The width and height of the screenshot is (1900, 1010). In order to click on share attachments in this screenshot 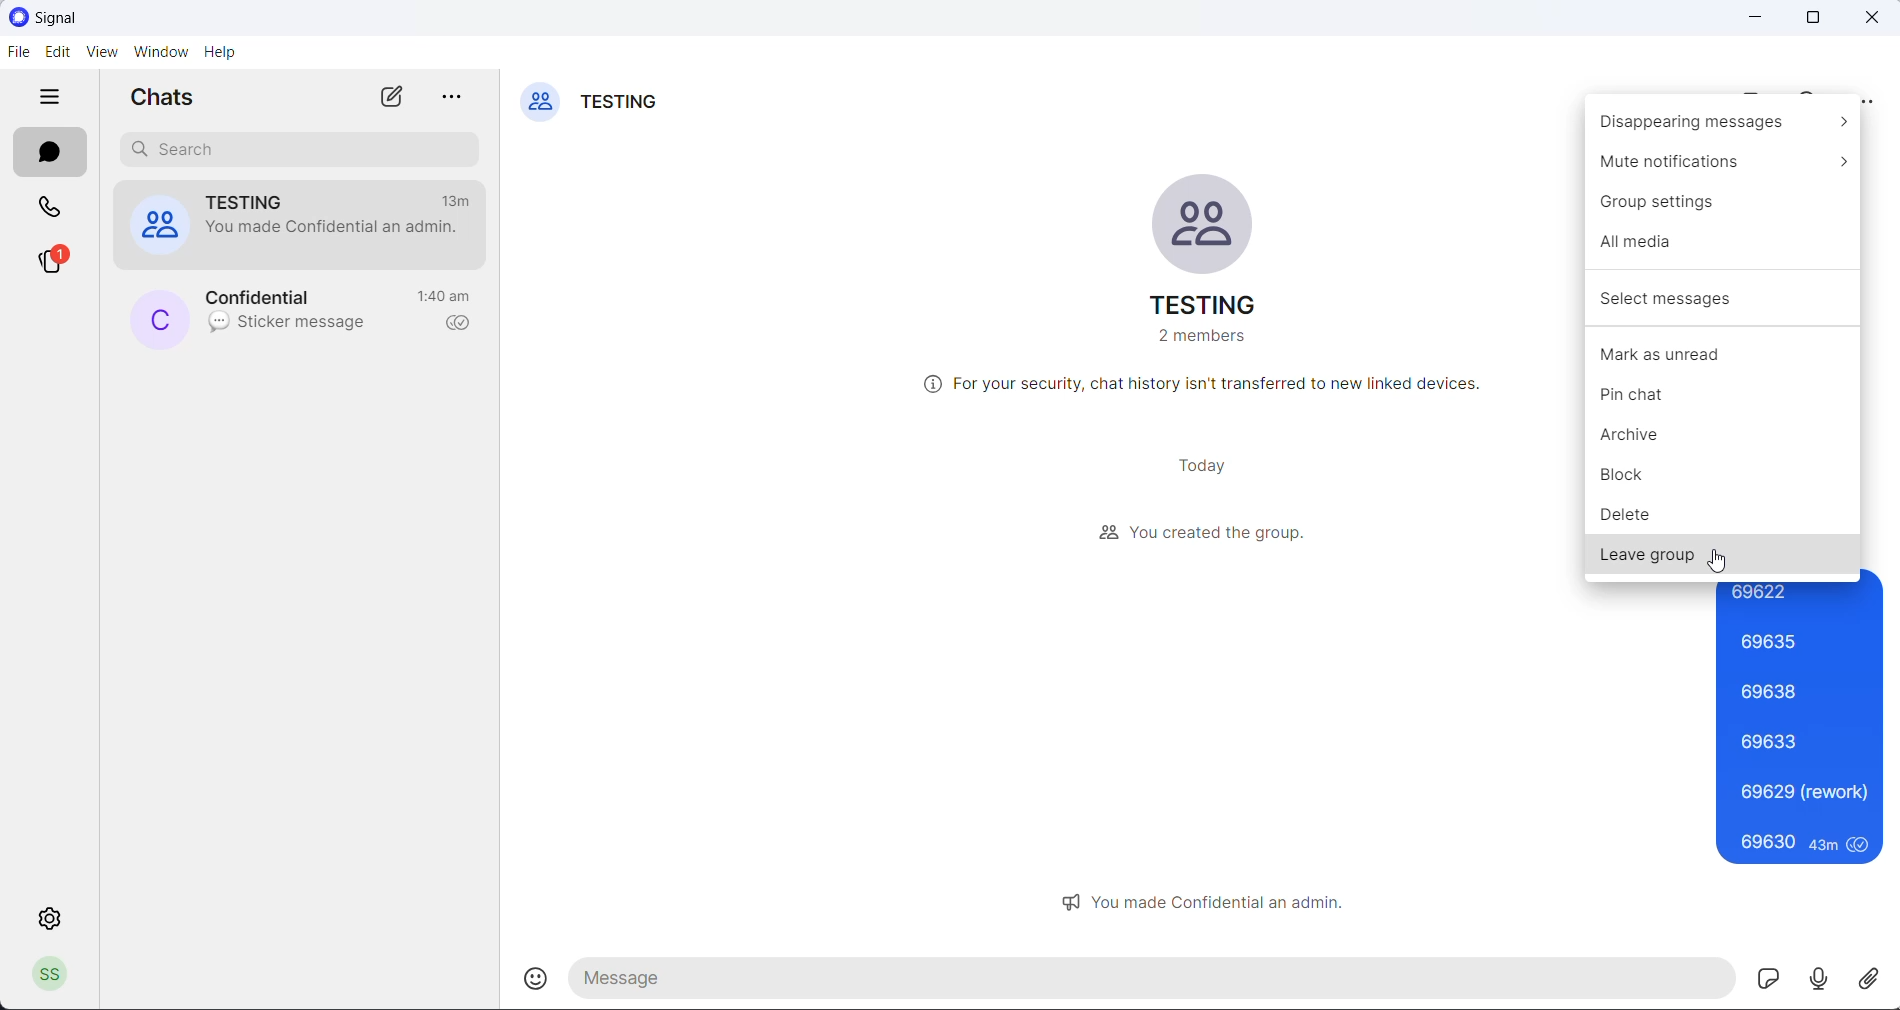, I will do `click(1876, 976)`.